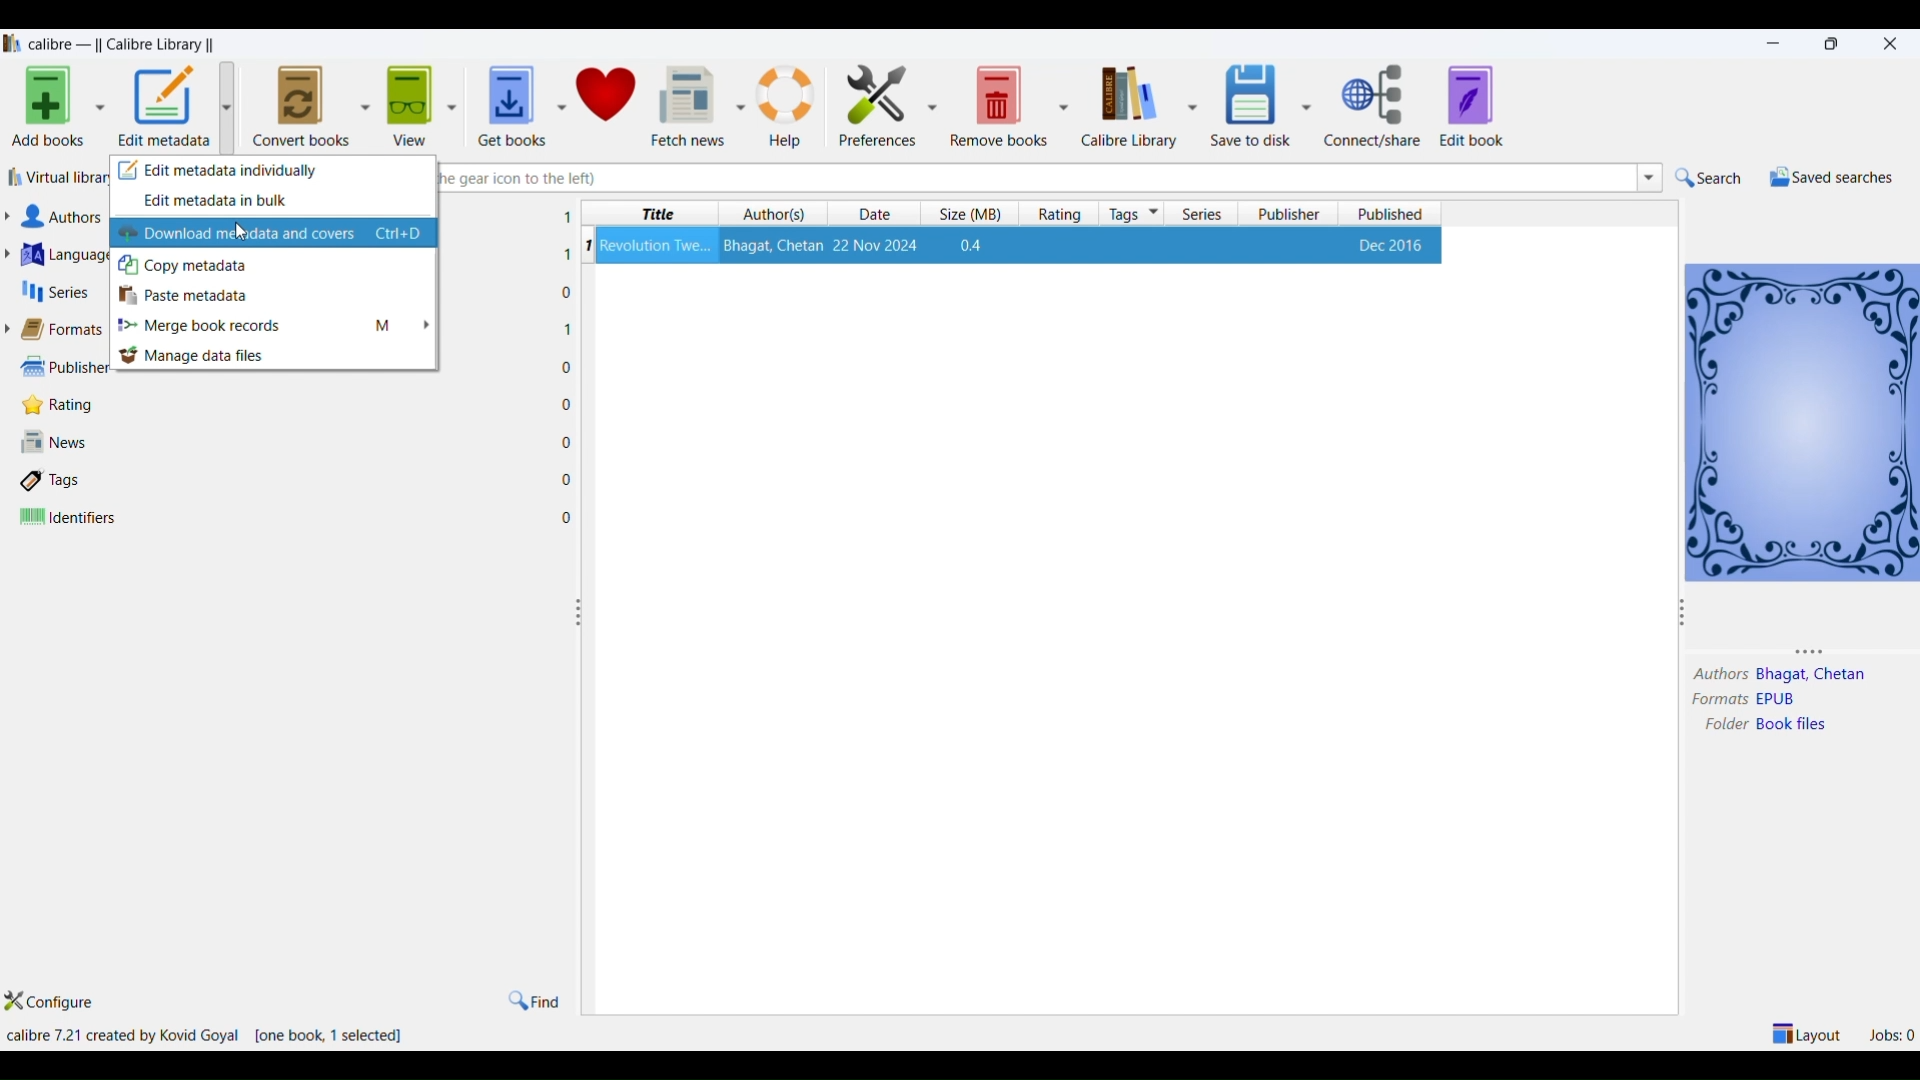  What do you see at coordinates (1891, 1032) in the screenshot?
I see `jobs` at bounding box center [1891, 1032].